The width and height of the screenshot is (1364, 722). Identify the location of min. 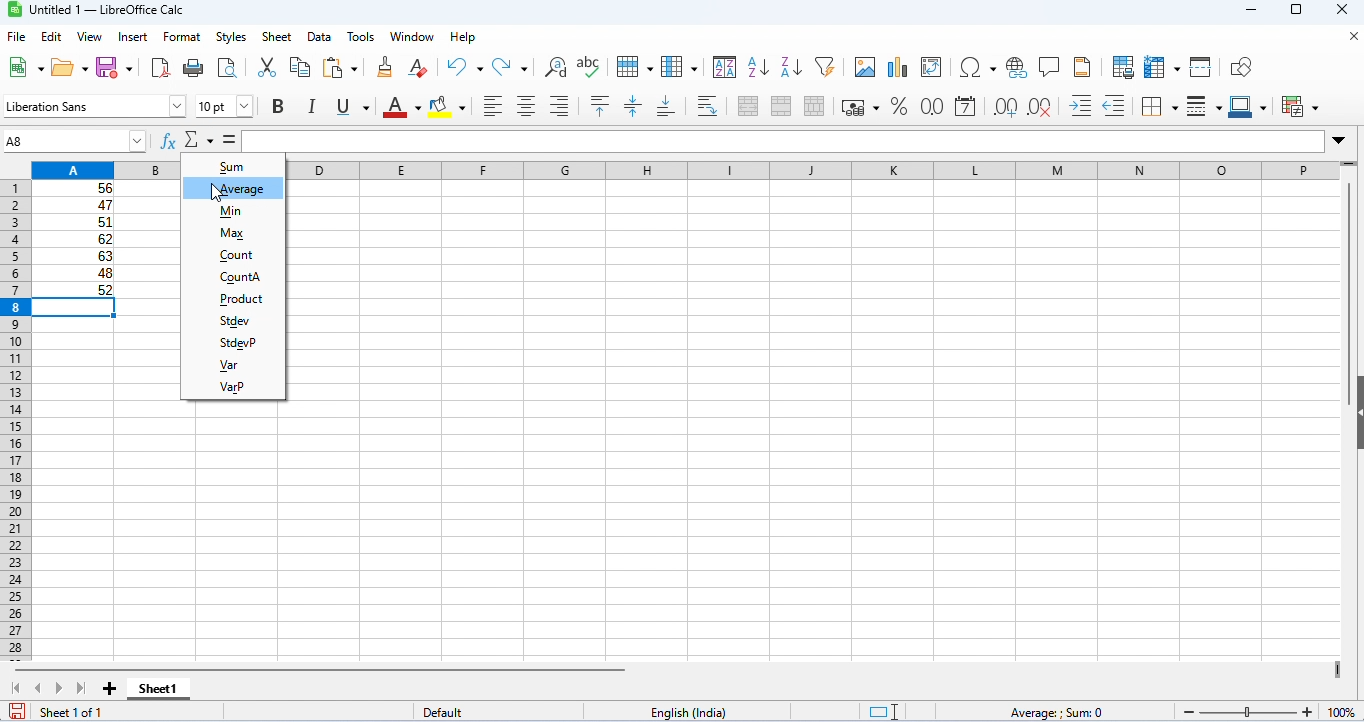
(235, 212).